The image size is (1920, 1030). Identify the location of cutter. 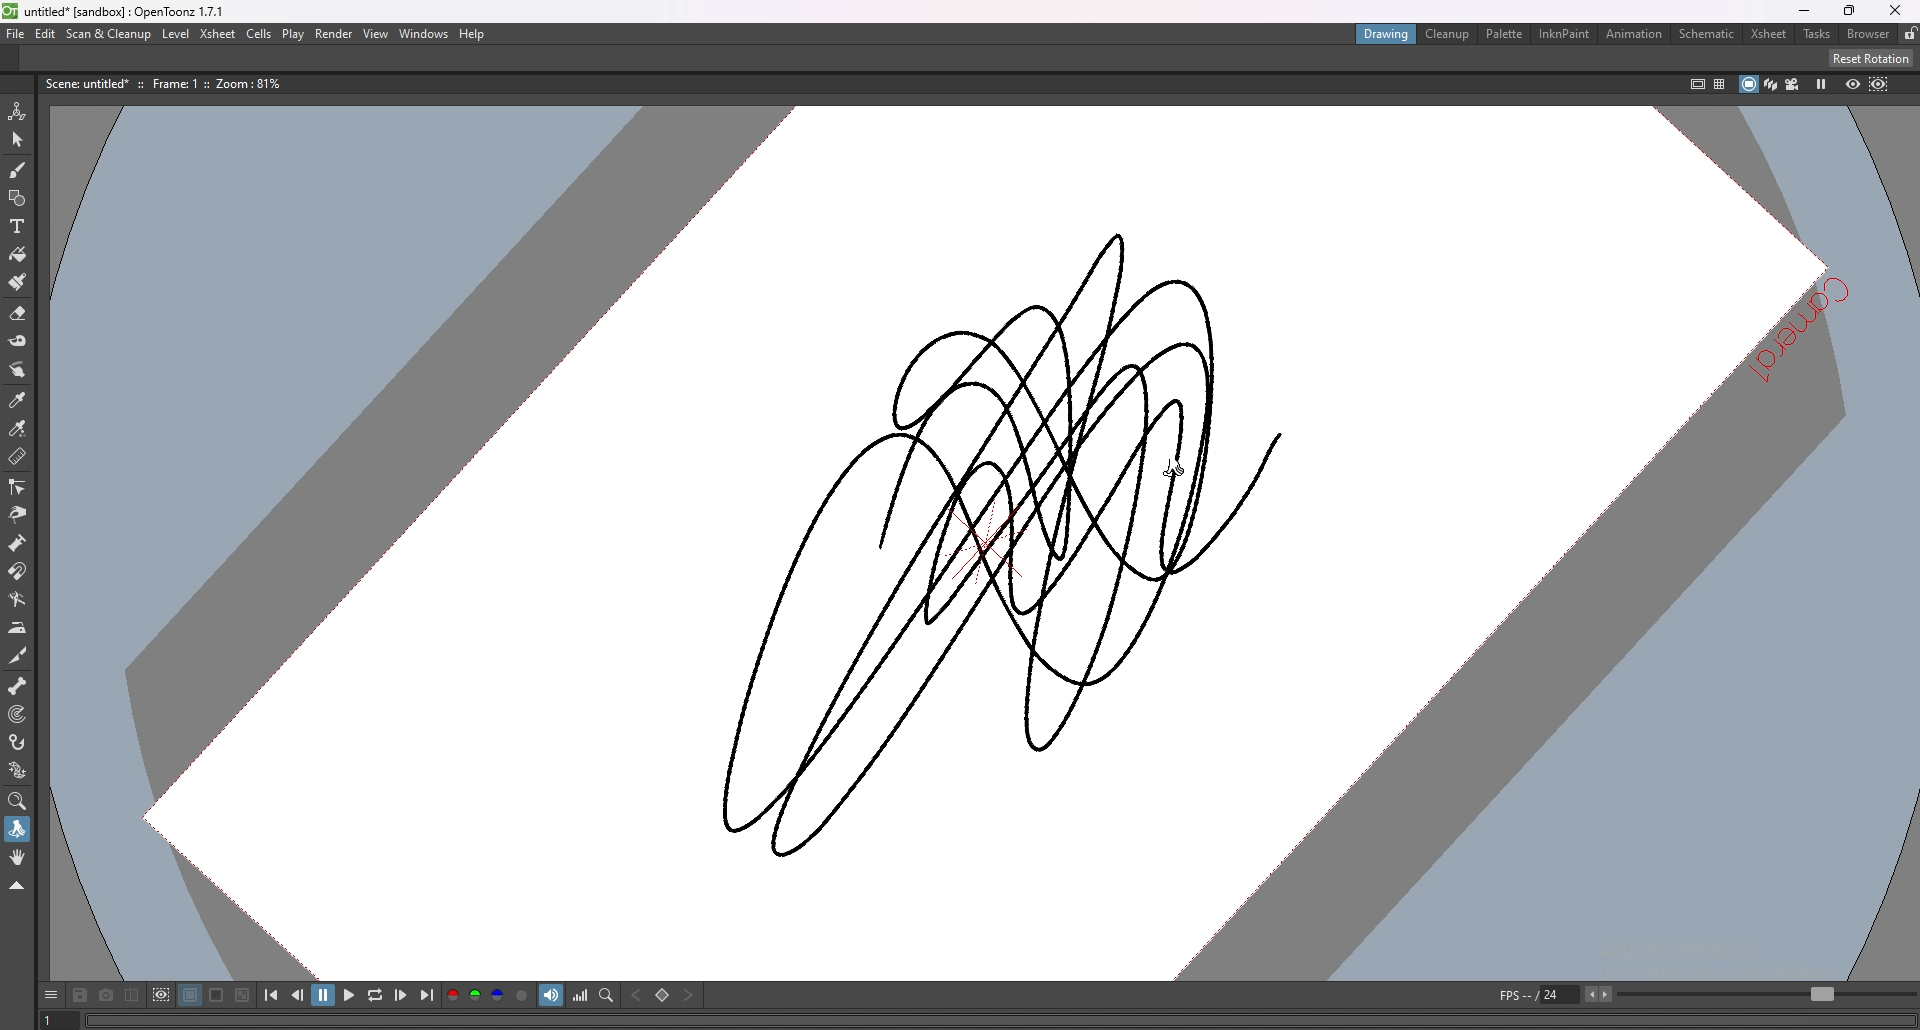
(17, 656).